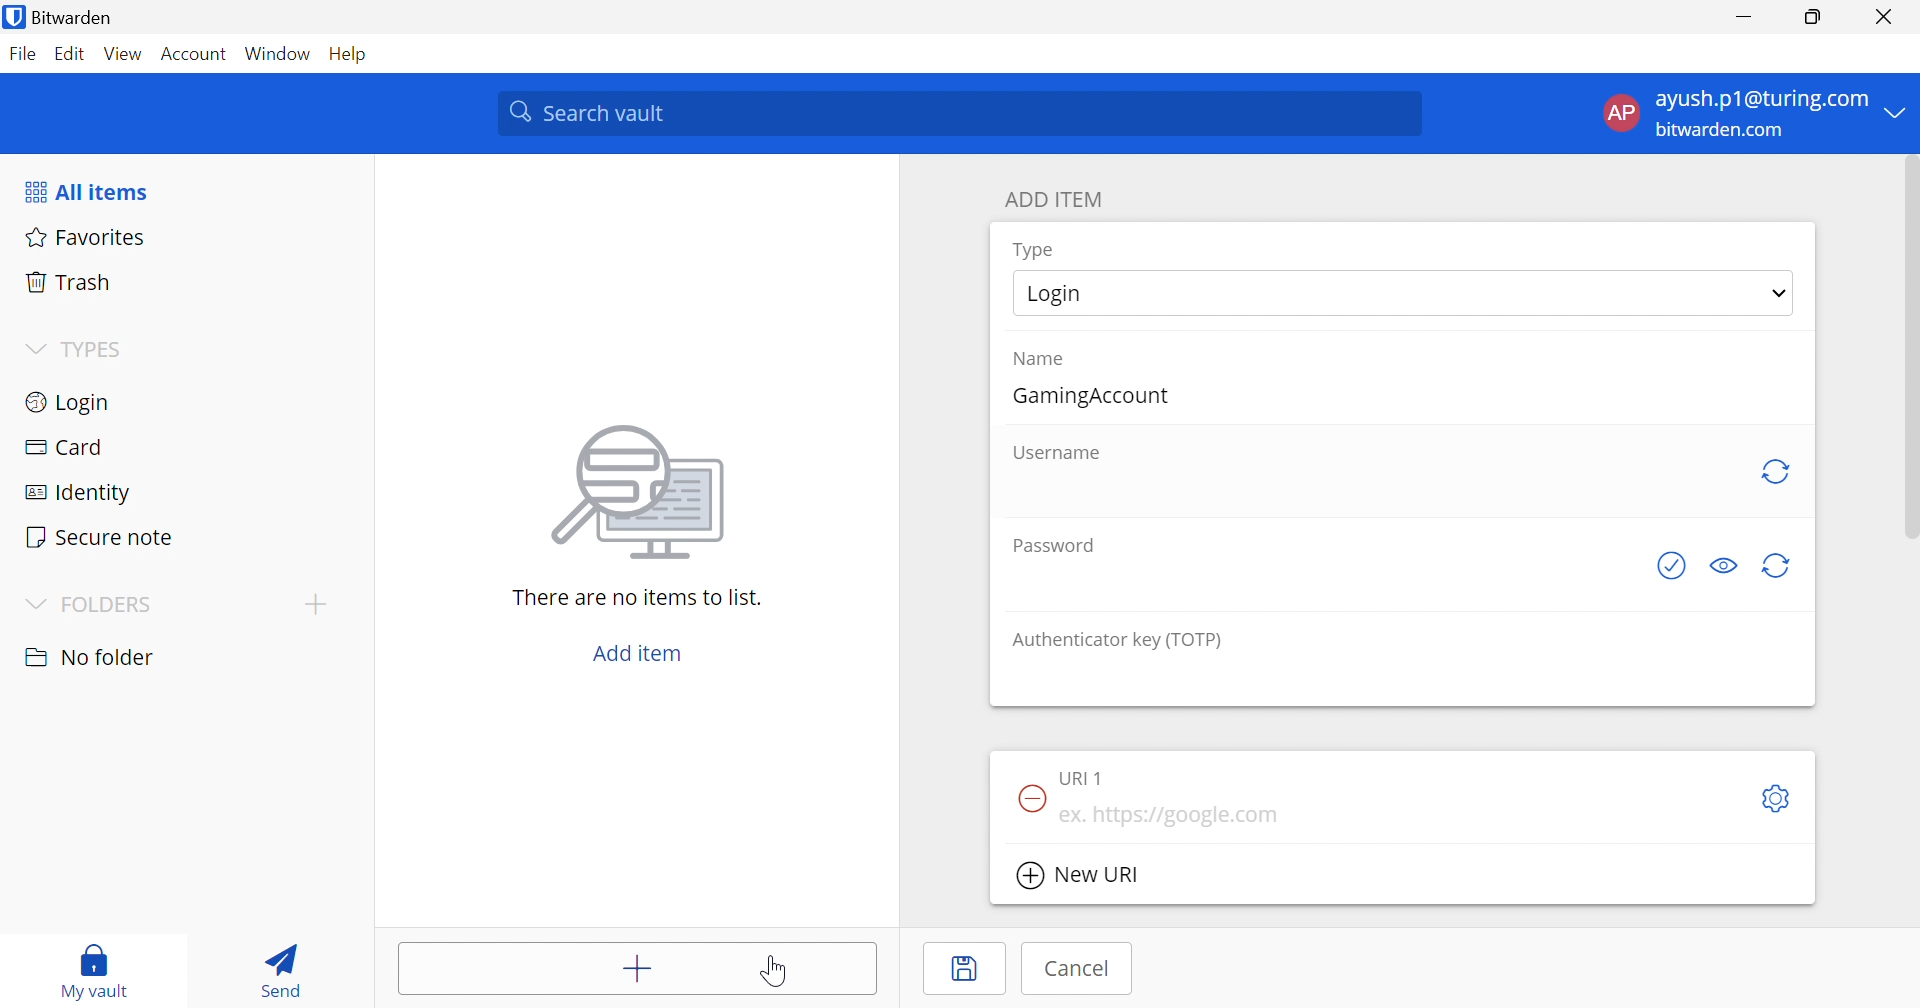  Describe the element at coordinates (23, 55) in the screenshot. I see `File` at that location.